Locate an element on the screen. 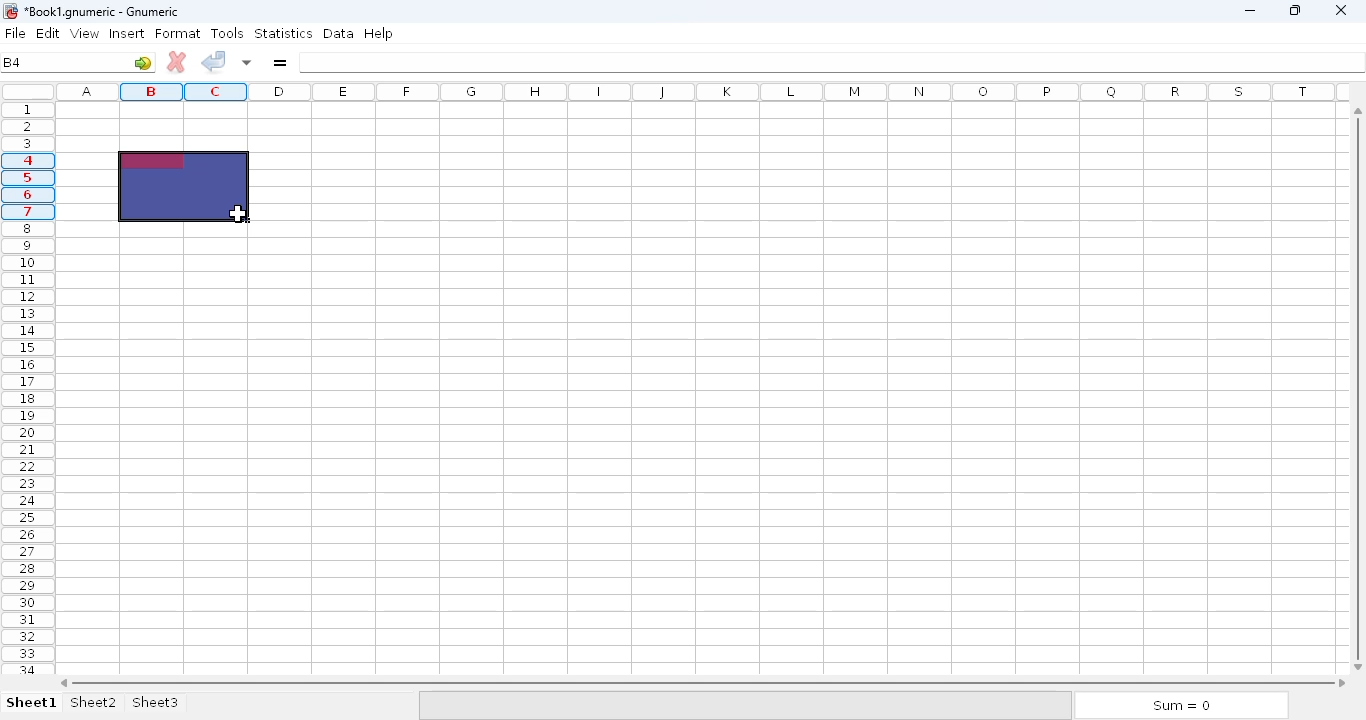  insert is located at coordinates (126, 33).